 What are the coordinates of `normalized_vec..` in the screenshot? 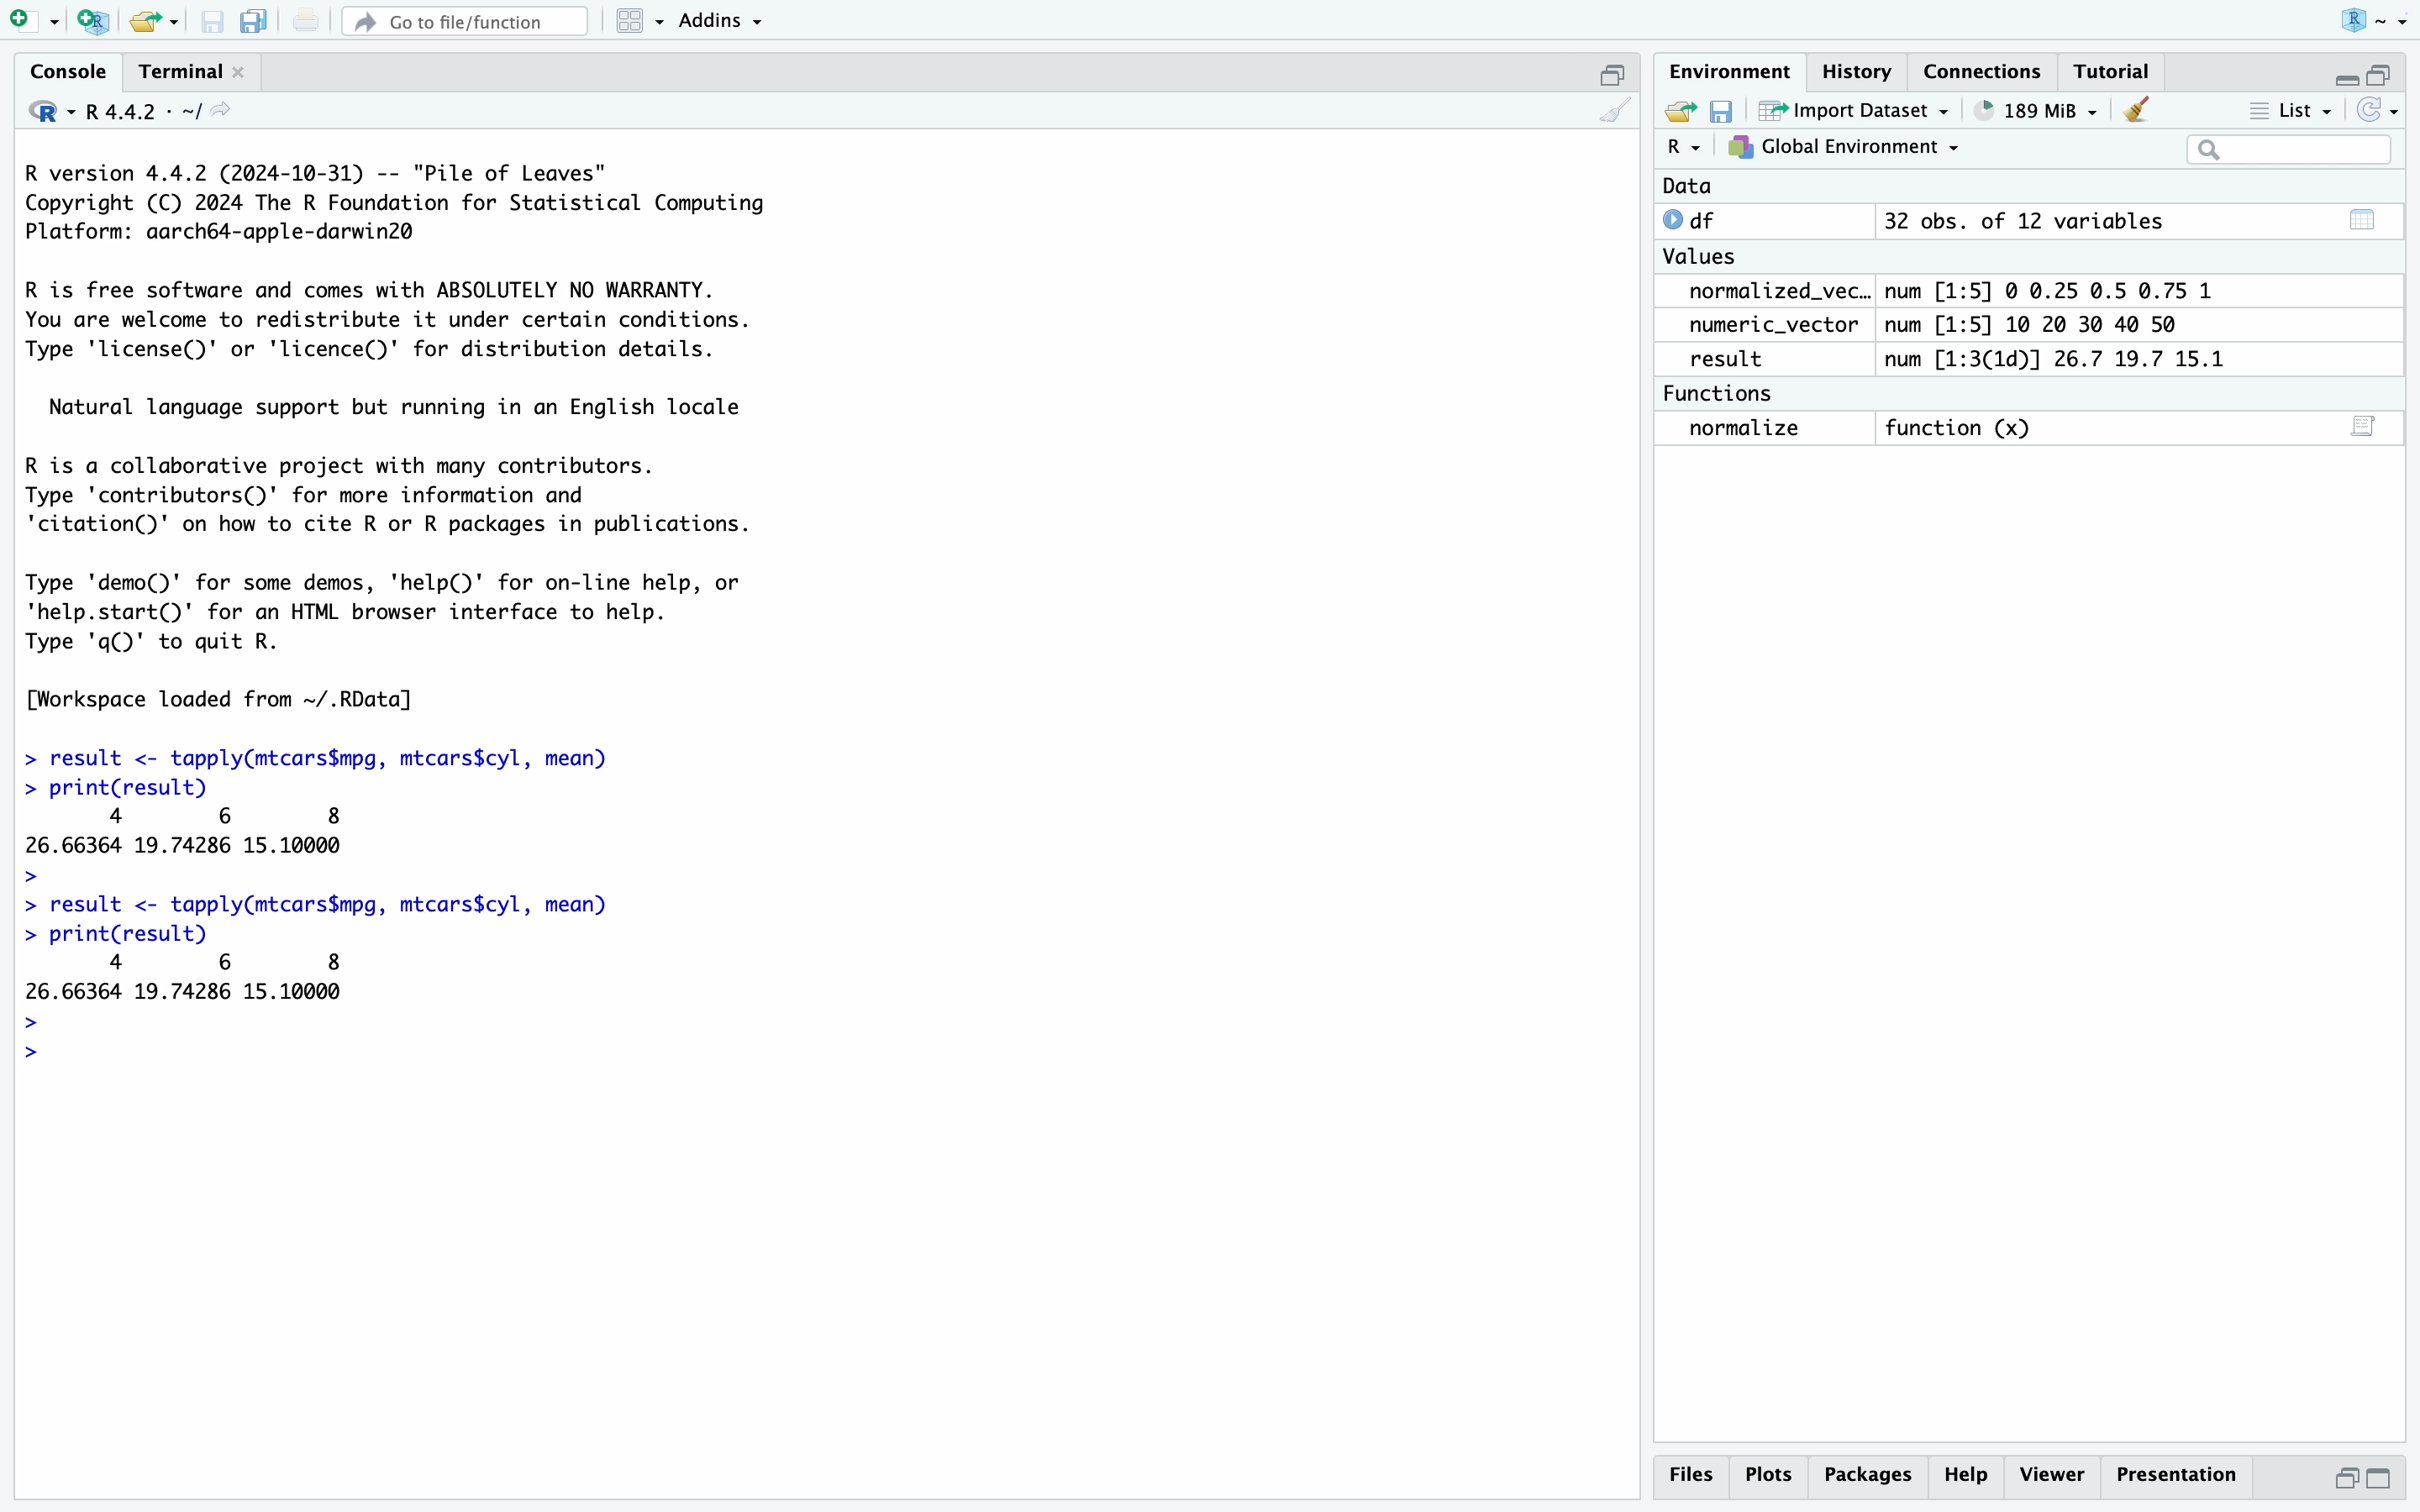 It's located at (1778, 291).